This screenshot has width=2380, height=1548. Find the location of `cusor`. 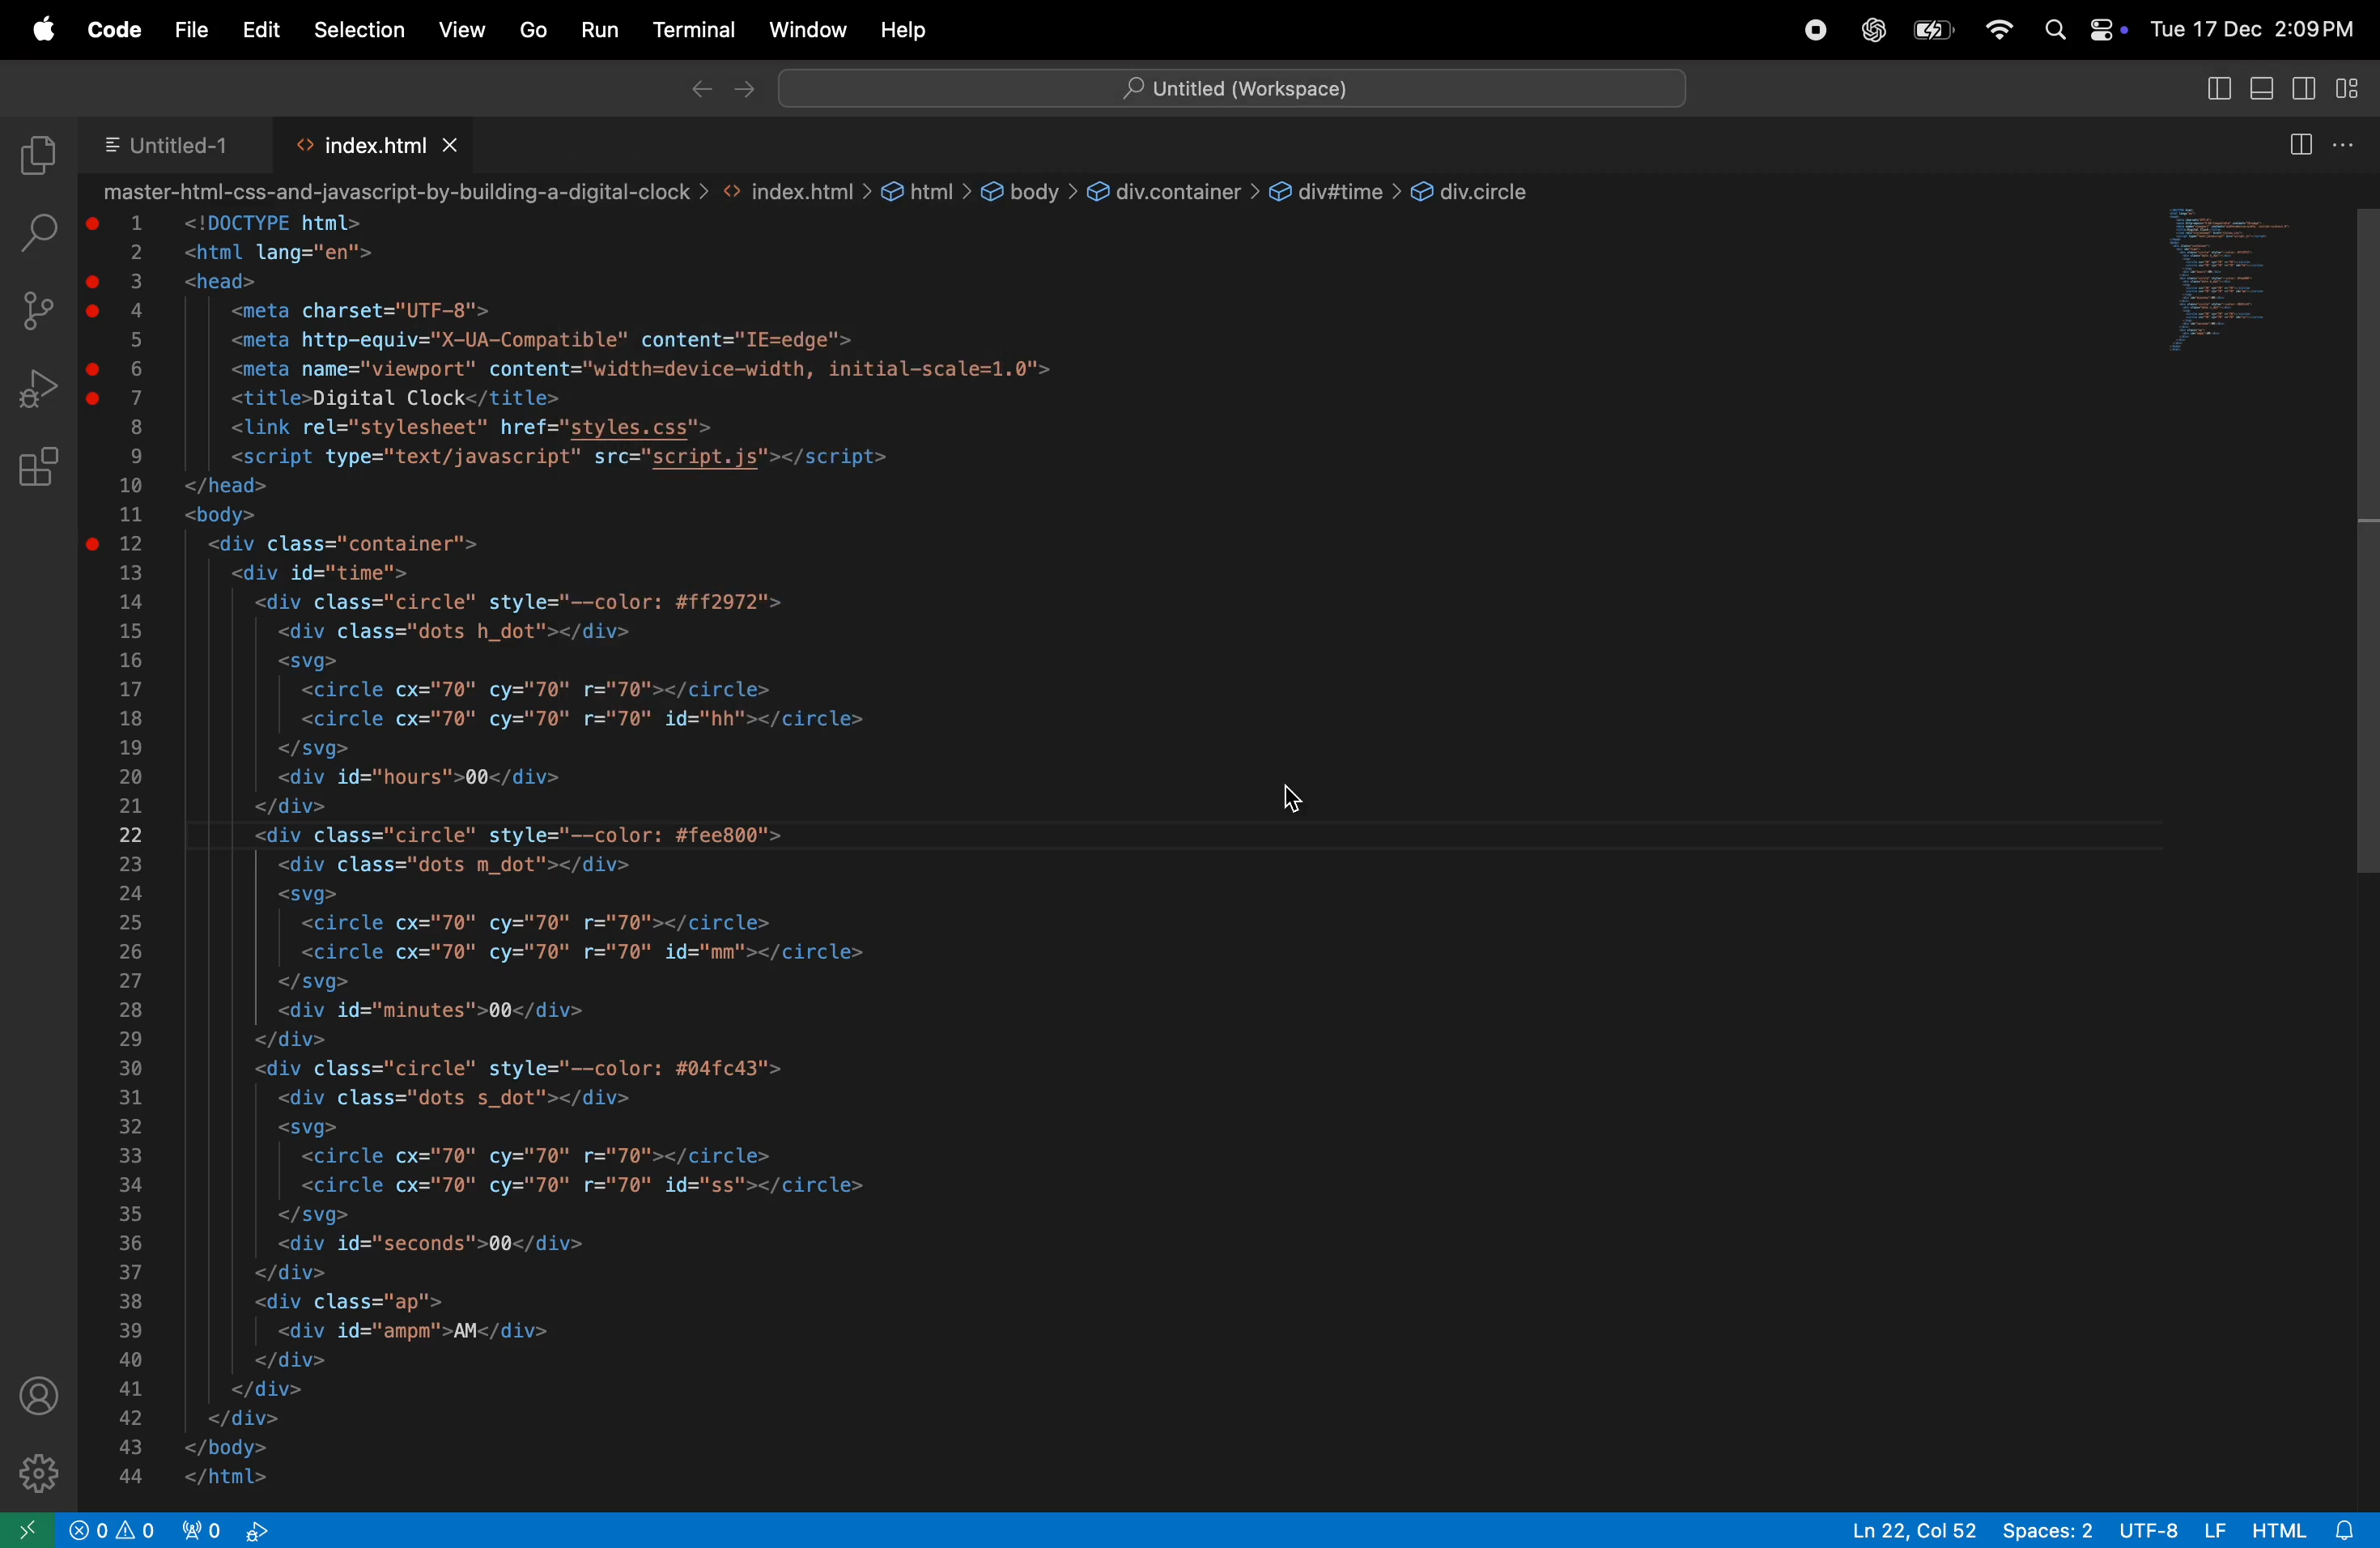

cusor is located at coordinates (1299, 801).